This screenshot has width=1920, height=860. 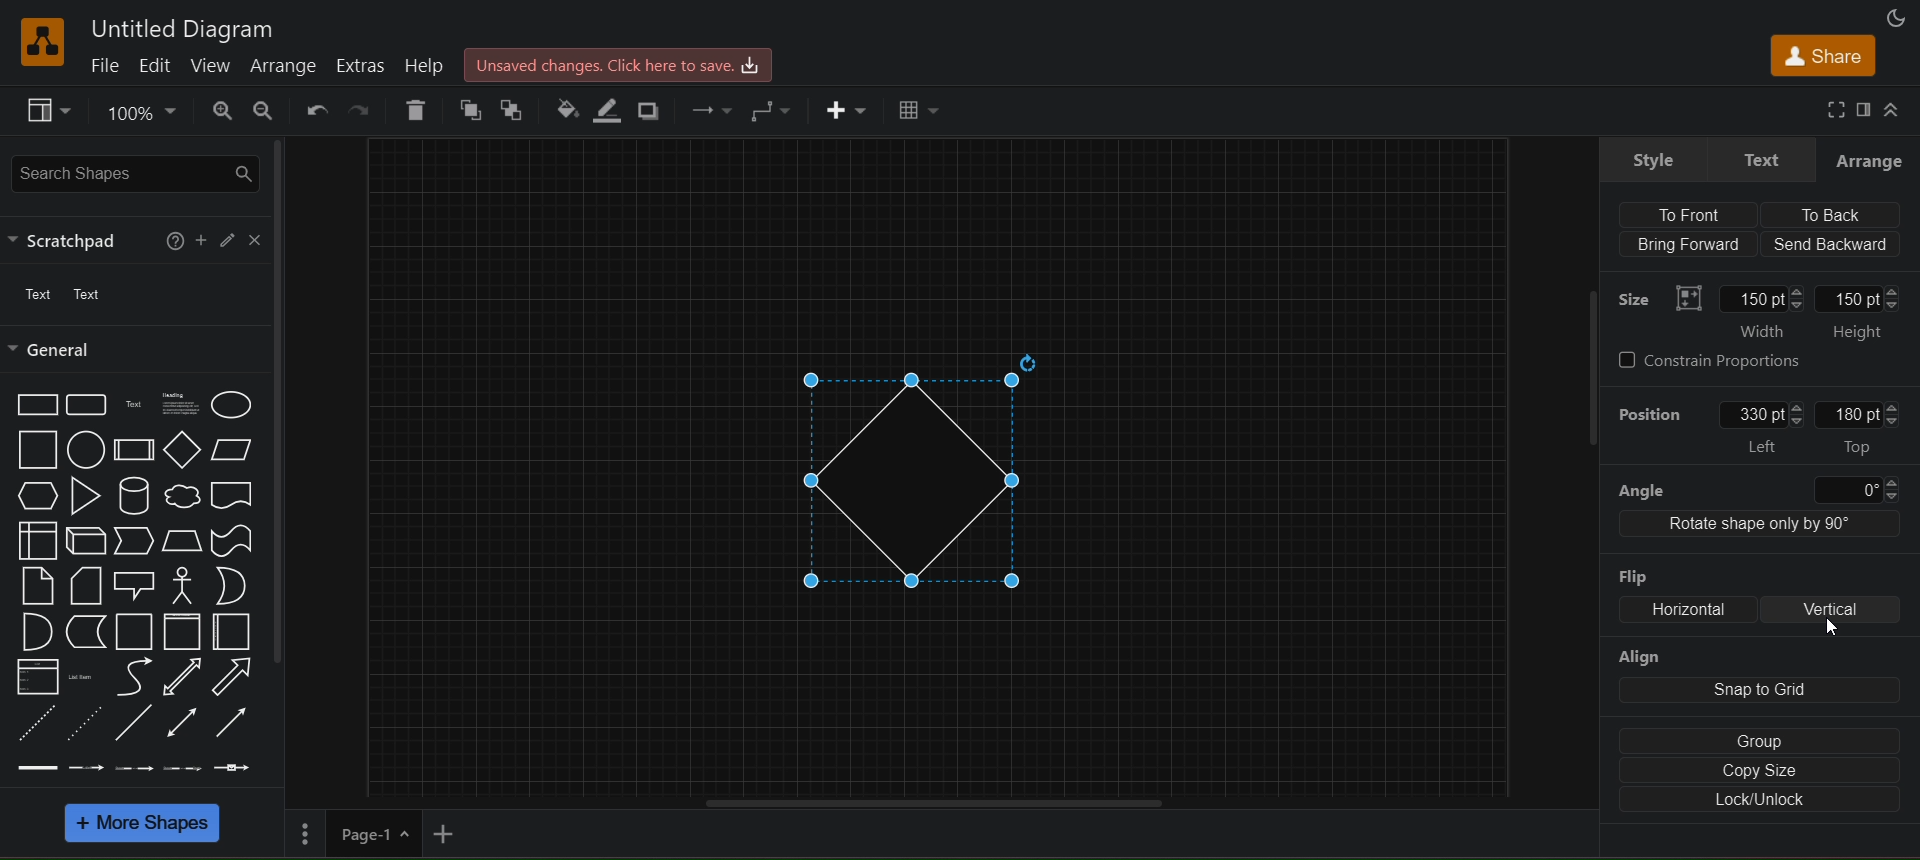 What do you see at coordinates (1690, 610) in the screenshot?
I see `horizontal` at bounding box center [1690, 610].